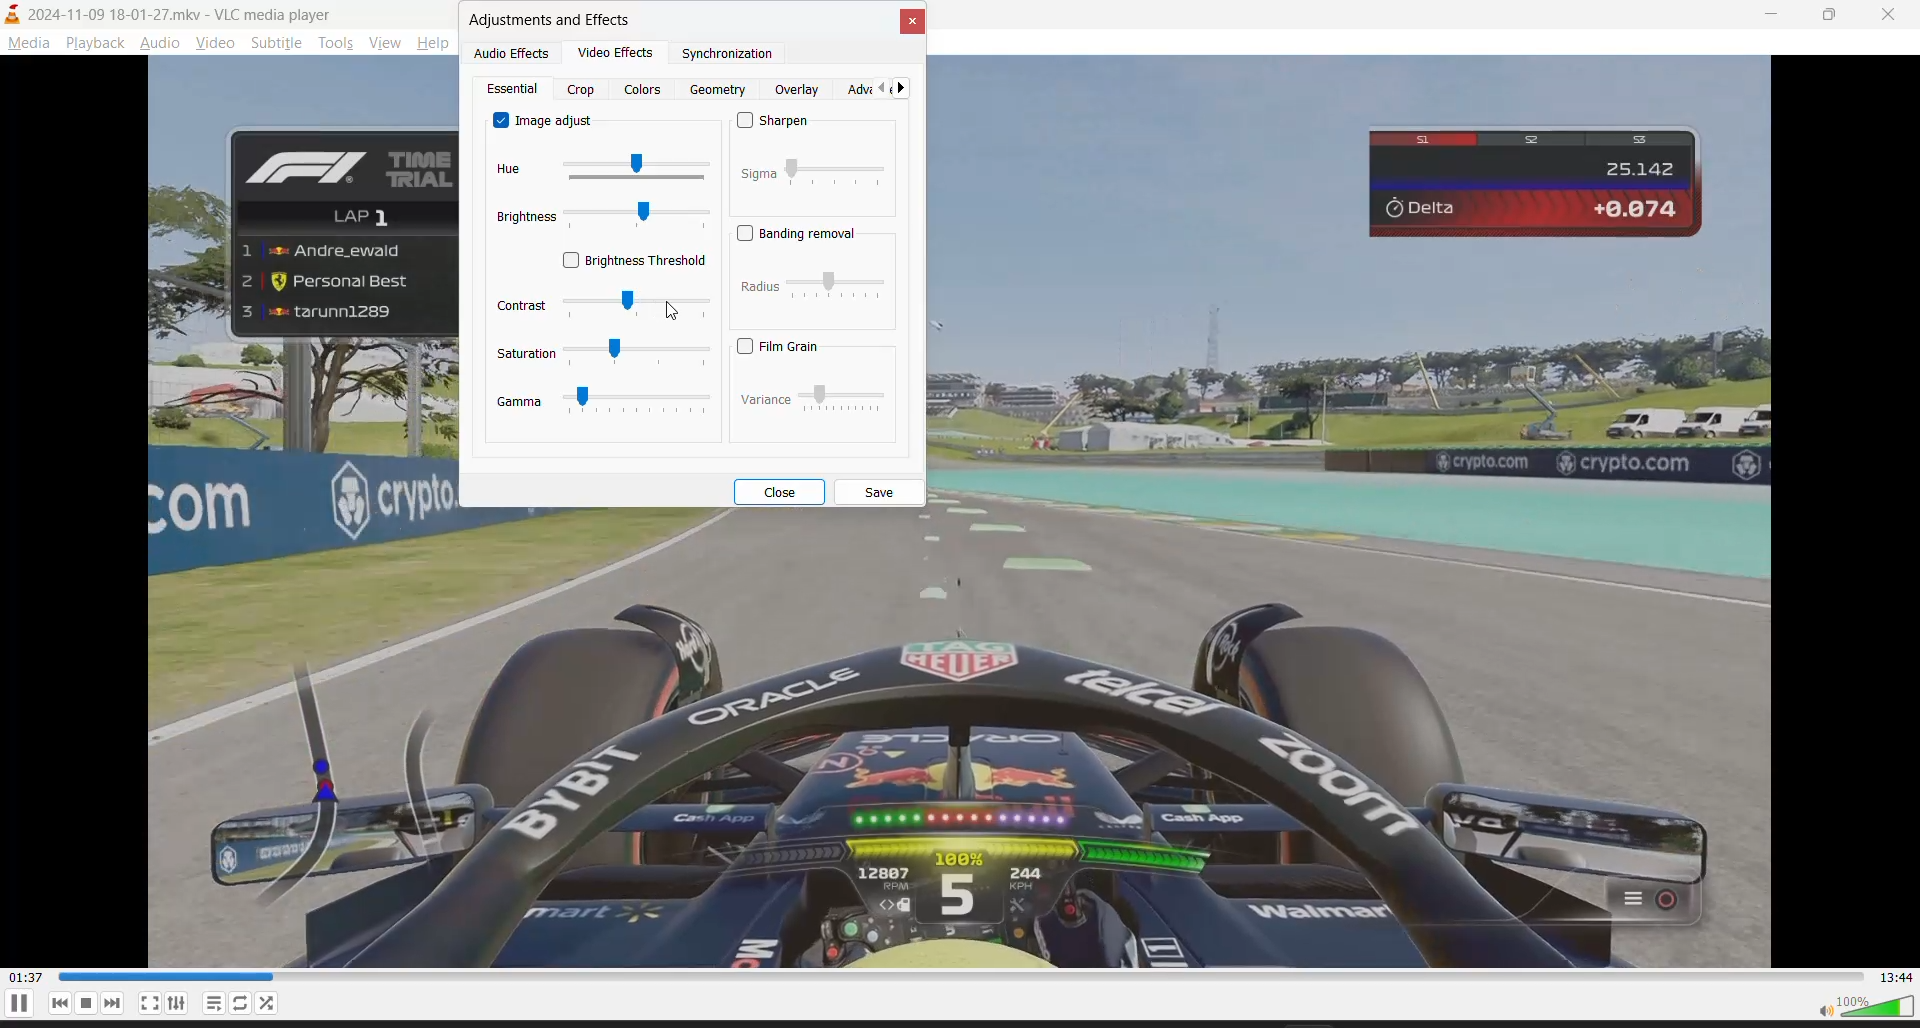 This screenshot has height=1028, width=1920. What do you see at coordinates (812, 178) in the screenshot?
I see `sigma` at bounding box center [812, 178].